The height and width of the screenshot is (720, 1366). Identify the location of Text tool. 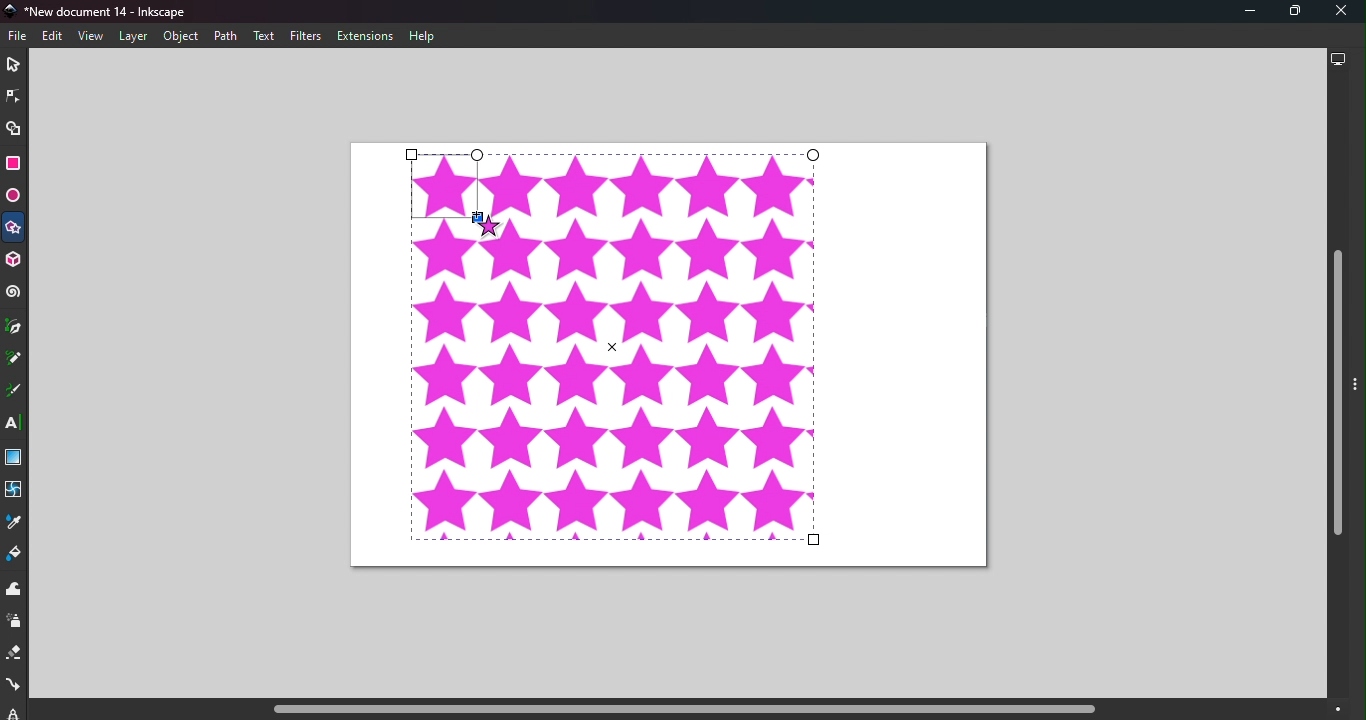
(15, 424).